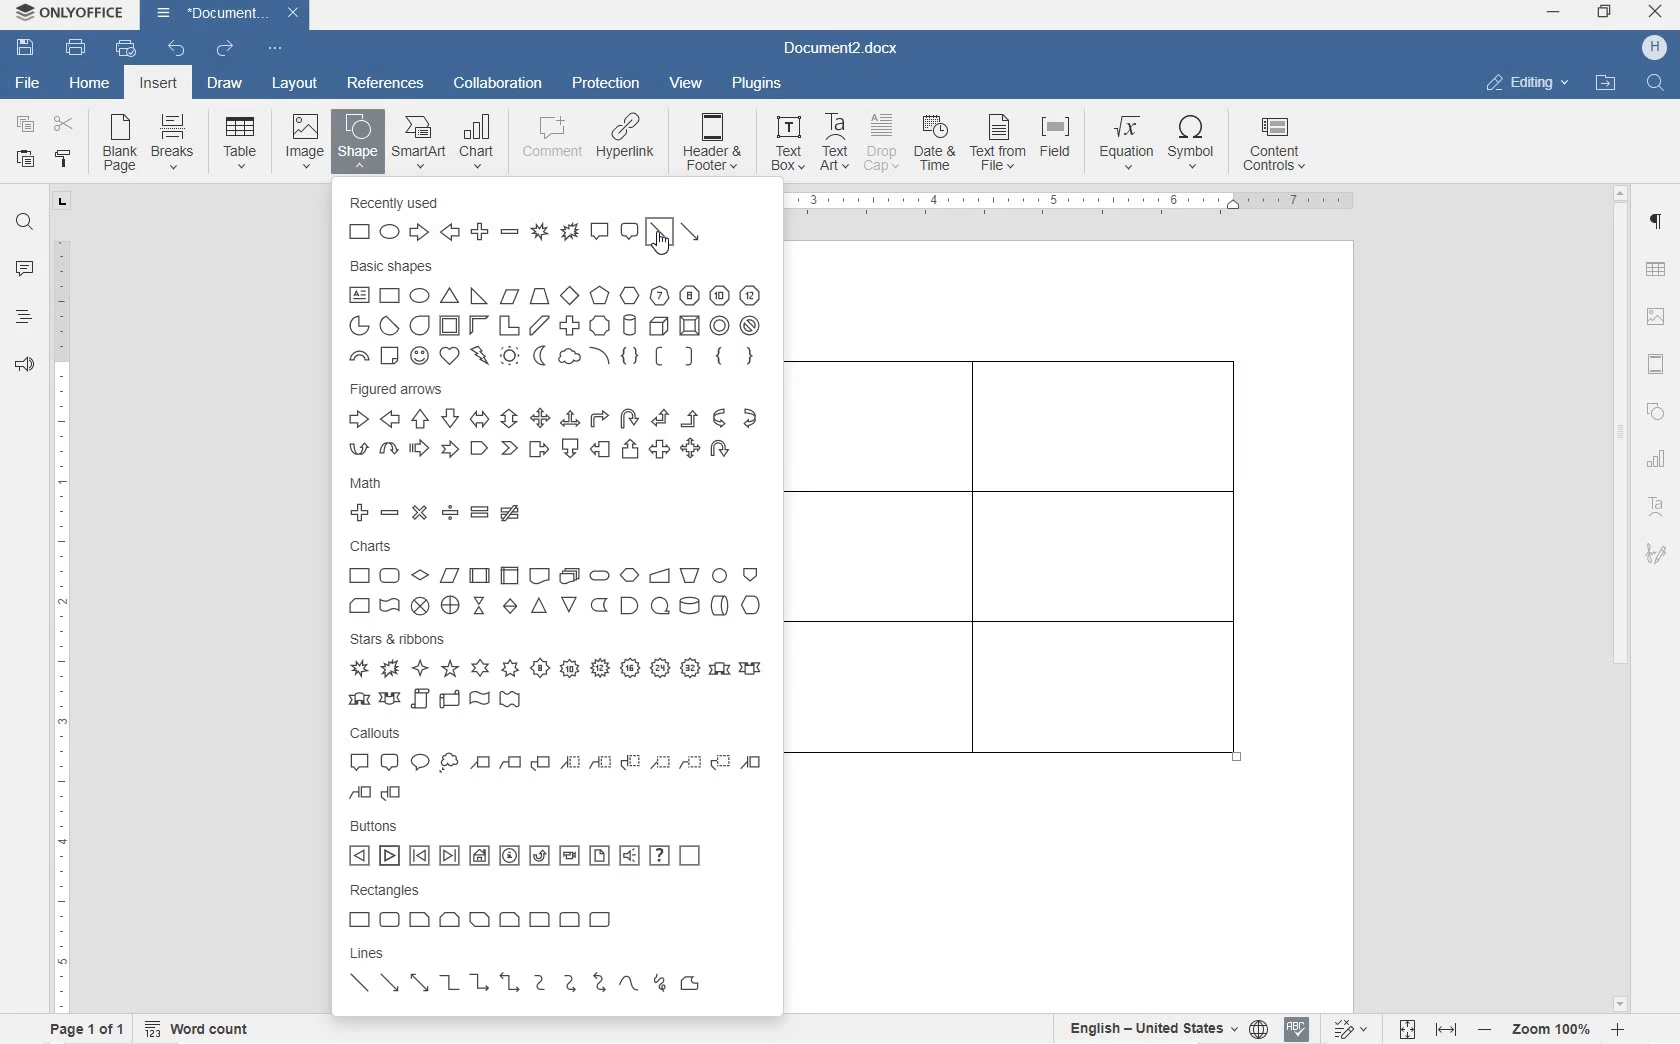  I want to click on CONTENT CONTROLS, so click(1271, 147).